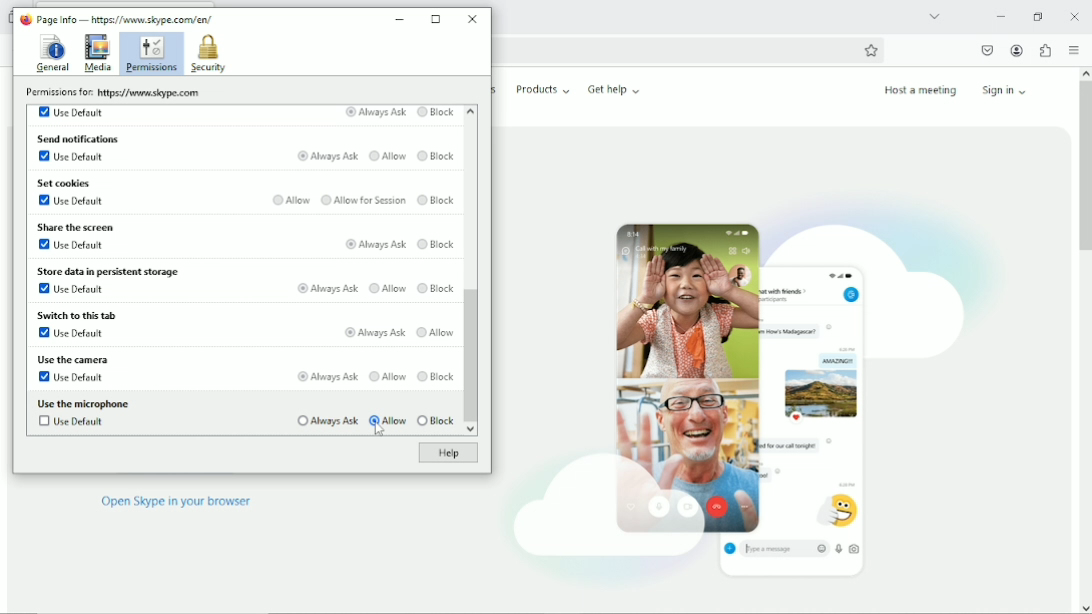 This screenshot has height=614, width=1092. I want to click on Use default, so click(72, 377).